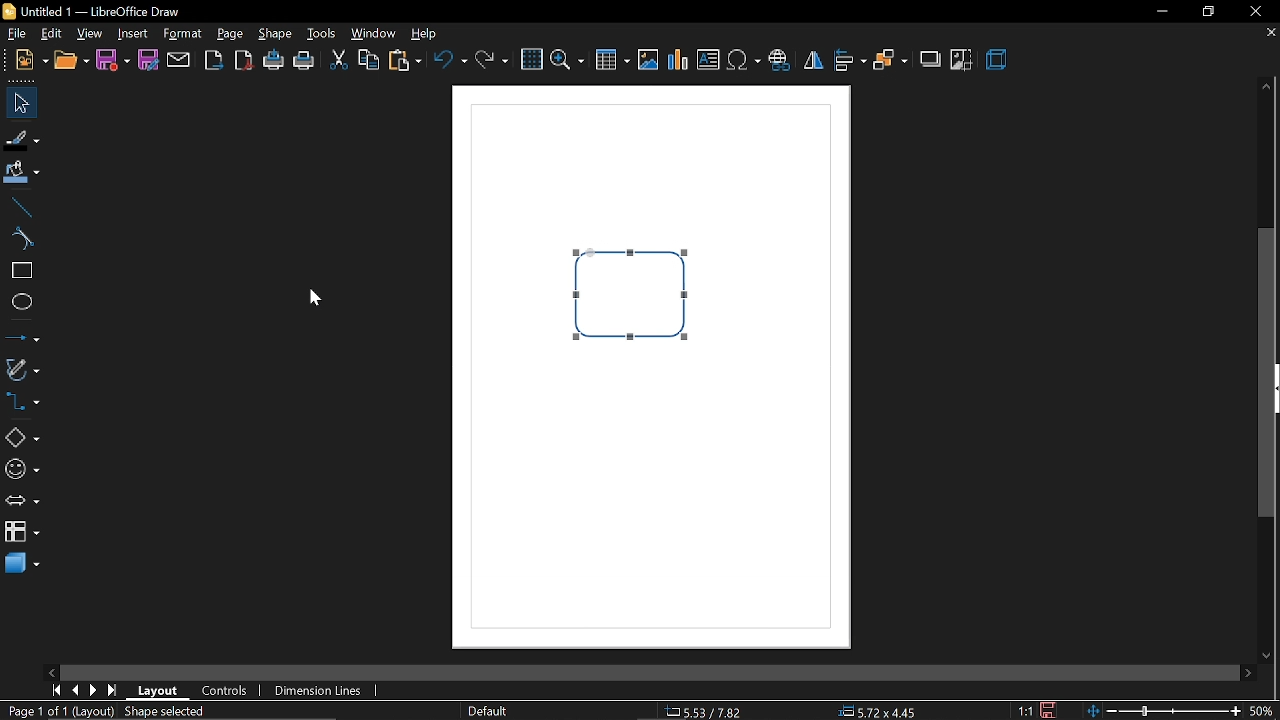 This screenshot has height=720, width=1280. I want to click on insert symbol, so click(745, 61).